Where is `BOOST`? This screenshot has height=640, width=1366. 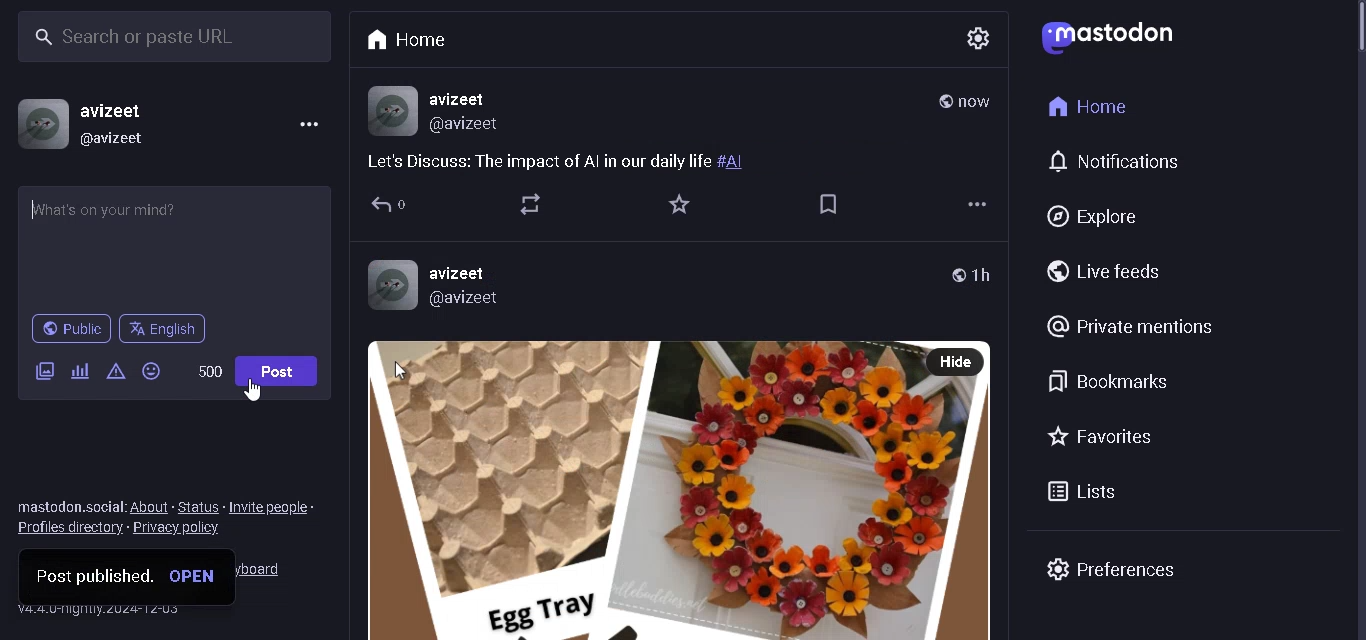
BOOST is located at coordinates (532, 206).